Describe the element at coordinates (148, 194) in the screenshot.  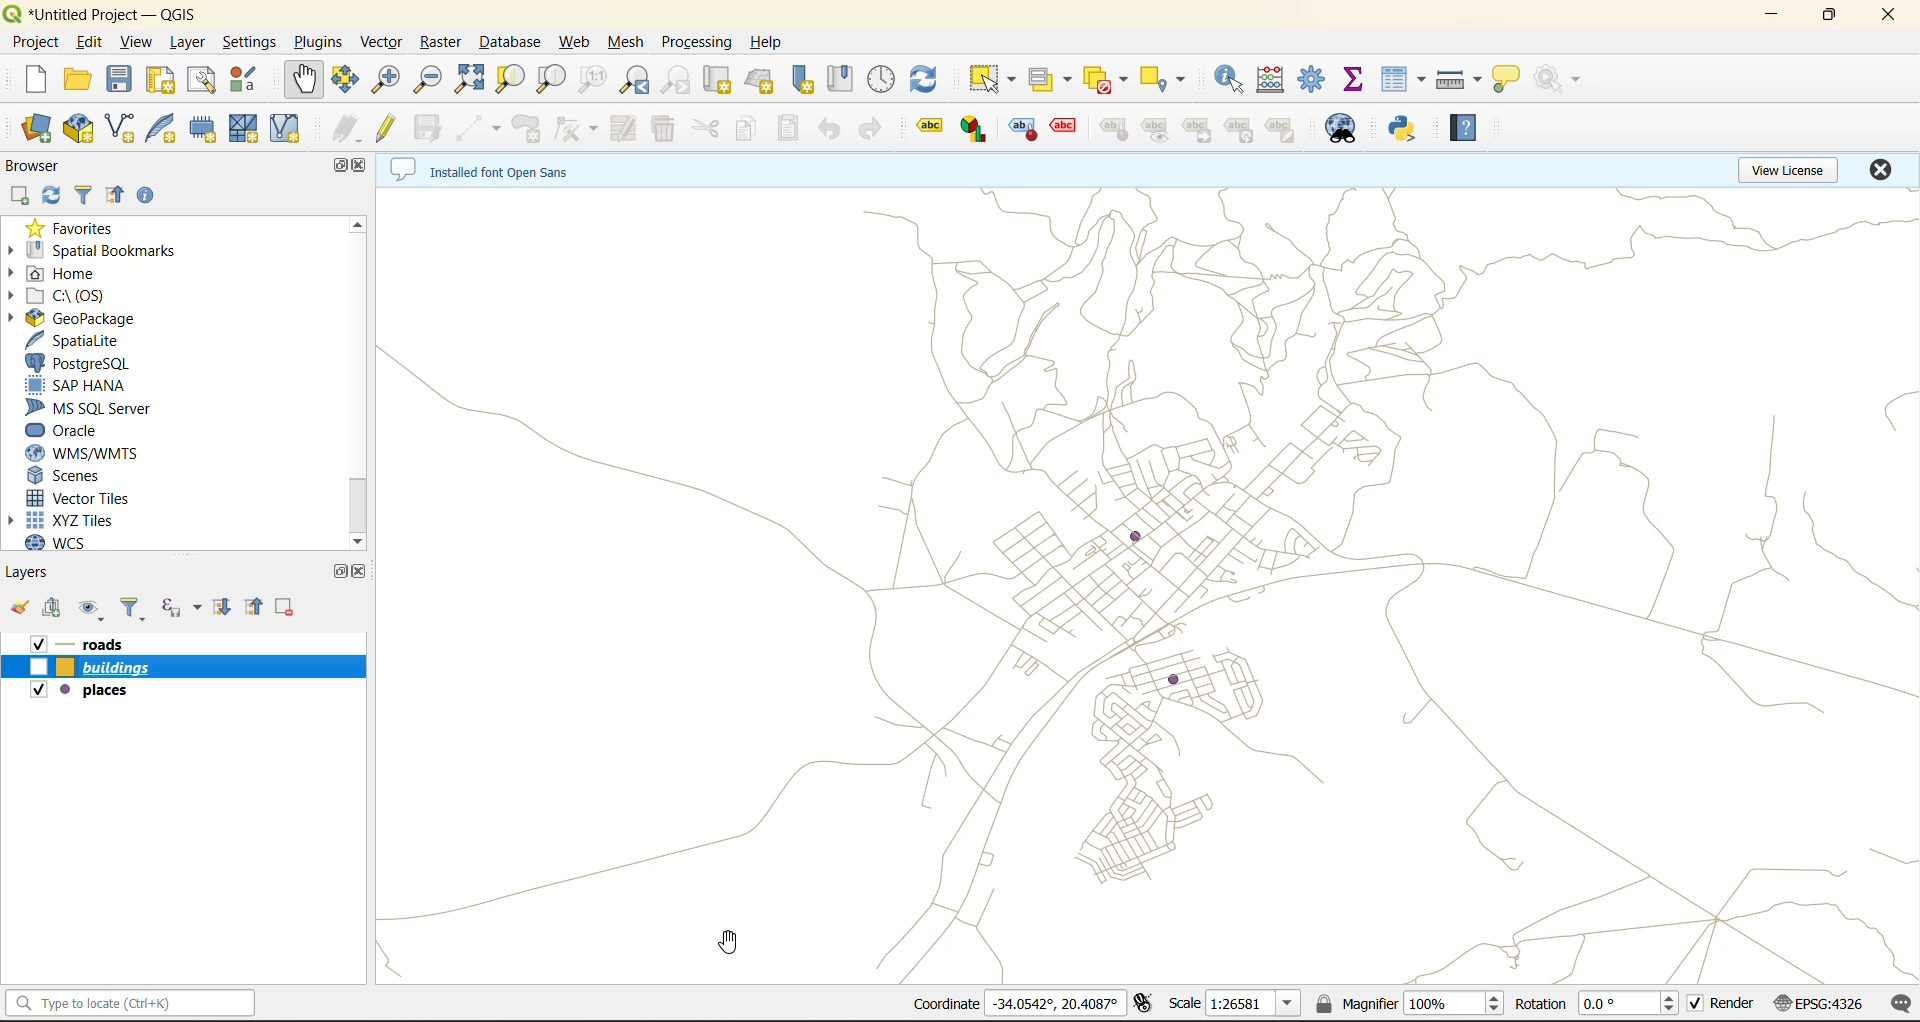
I see `enable properties` at that location.